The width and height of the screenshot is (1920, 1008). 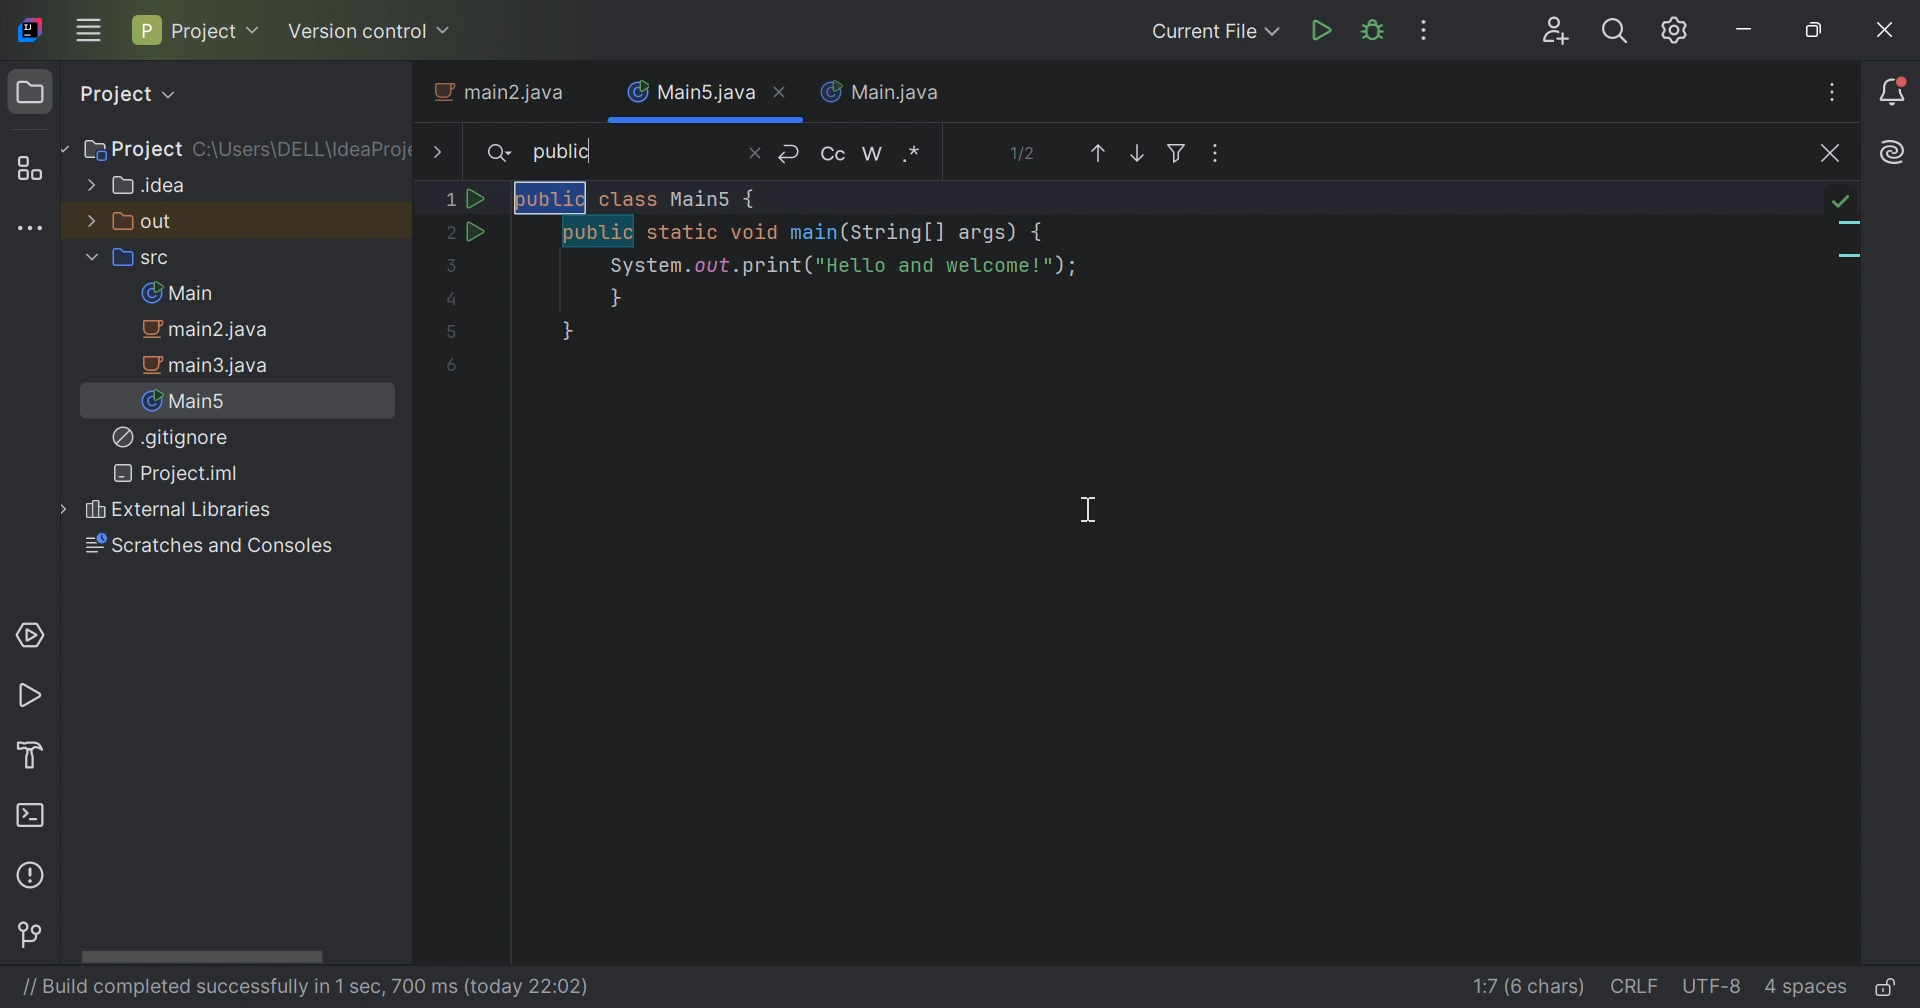 What do you see at coordinates (1840, 148) in the screenshot?
I see `No problems found` at bounding box center [1840, 148].